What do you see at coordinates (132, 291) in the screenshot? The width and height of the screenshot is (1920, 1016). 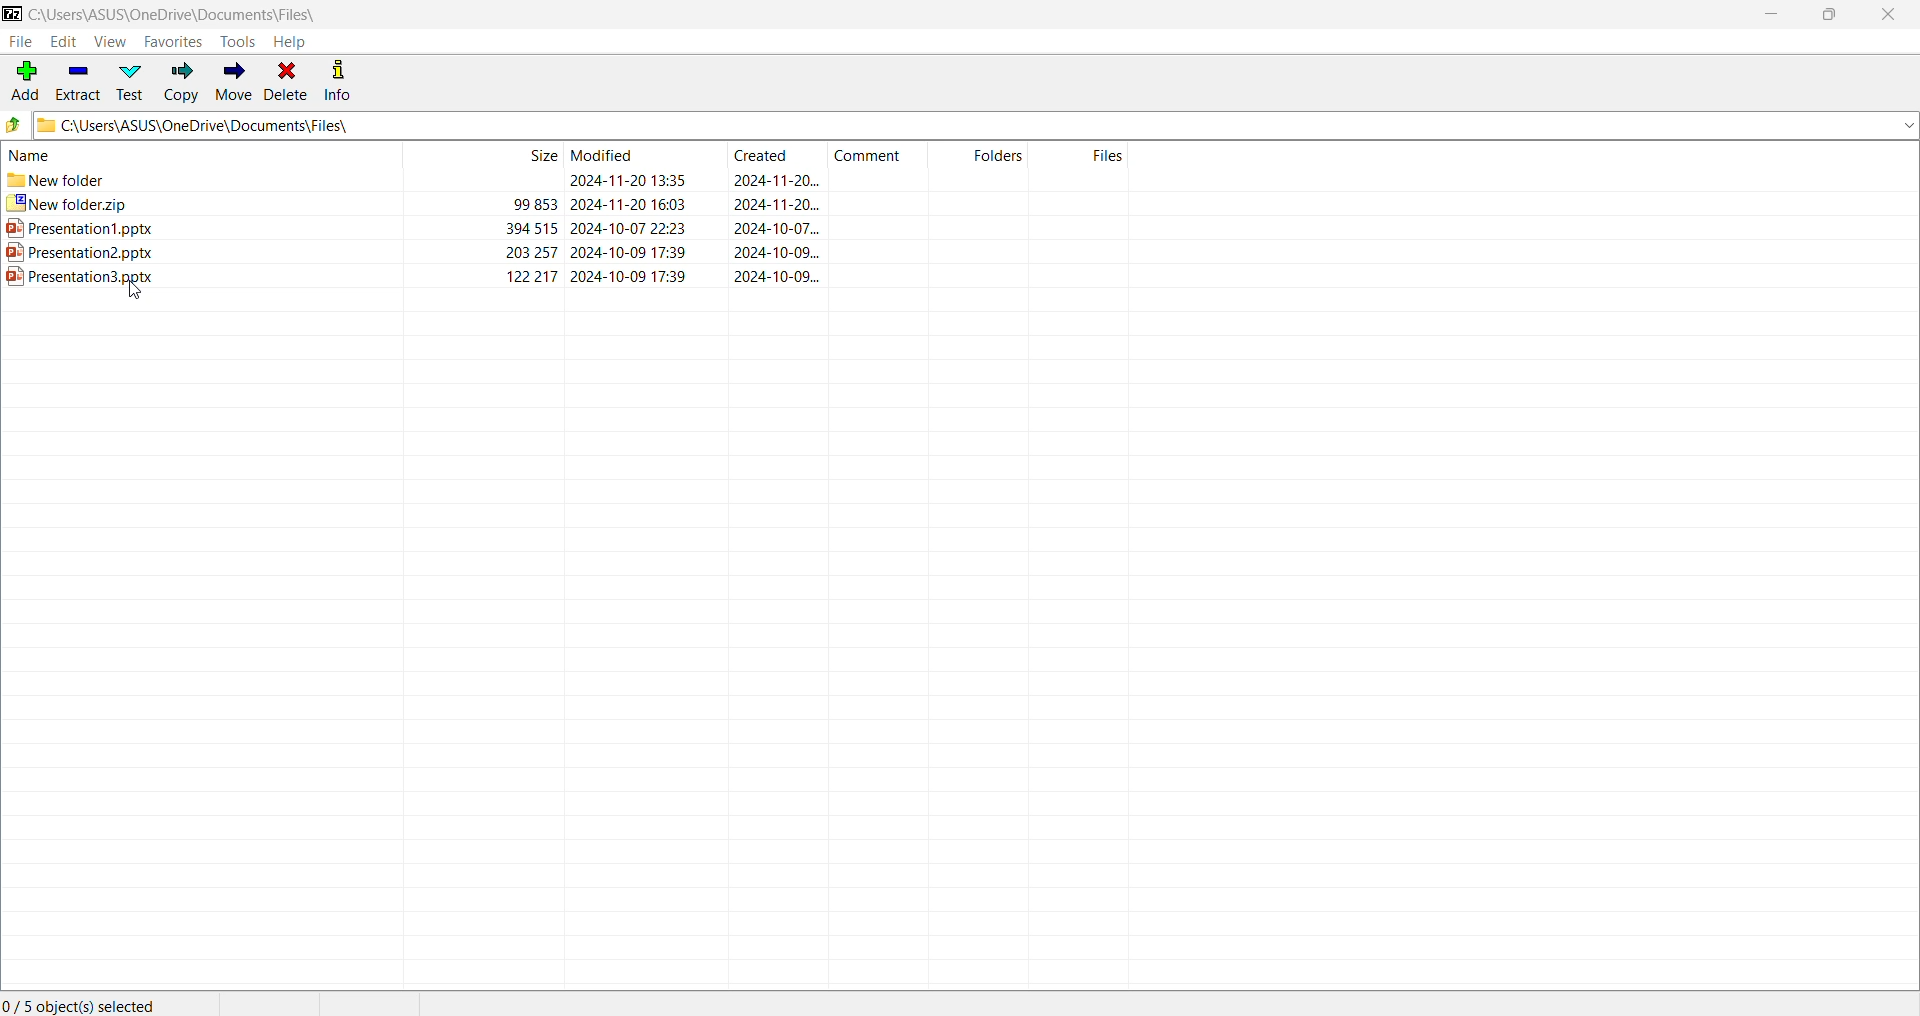 I see `cursor` at bounding box center [132, 291].